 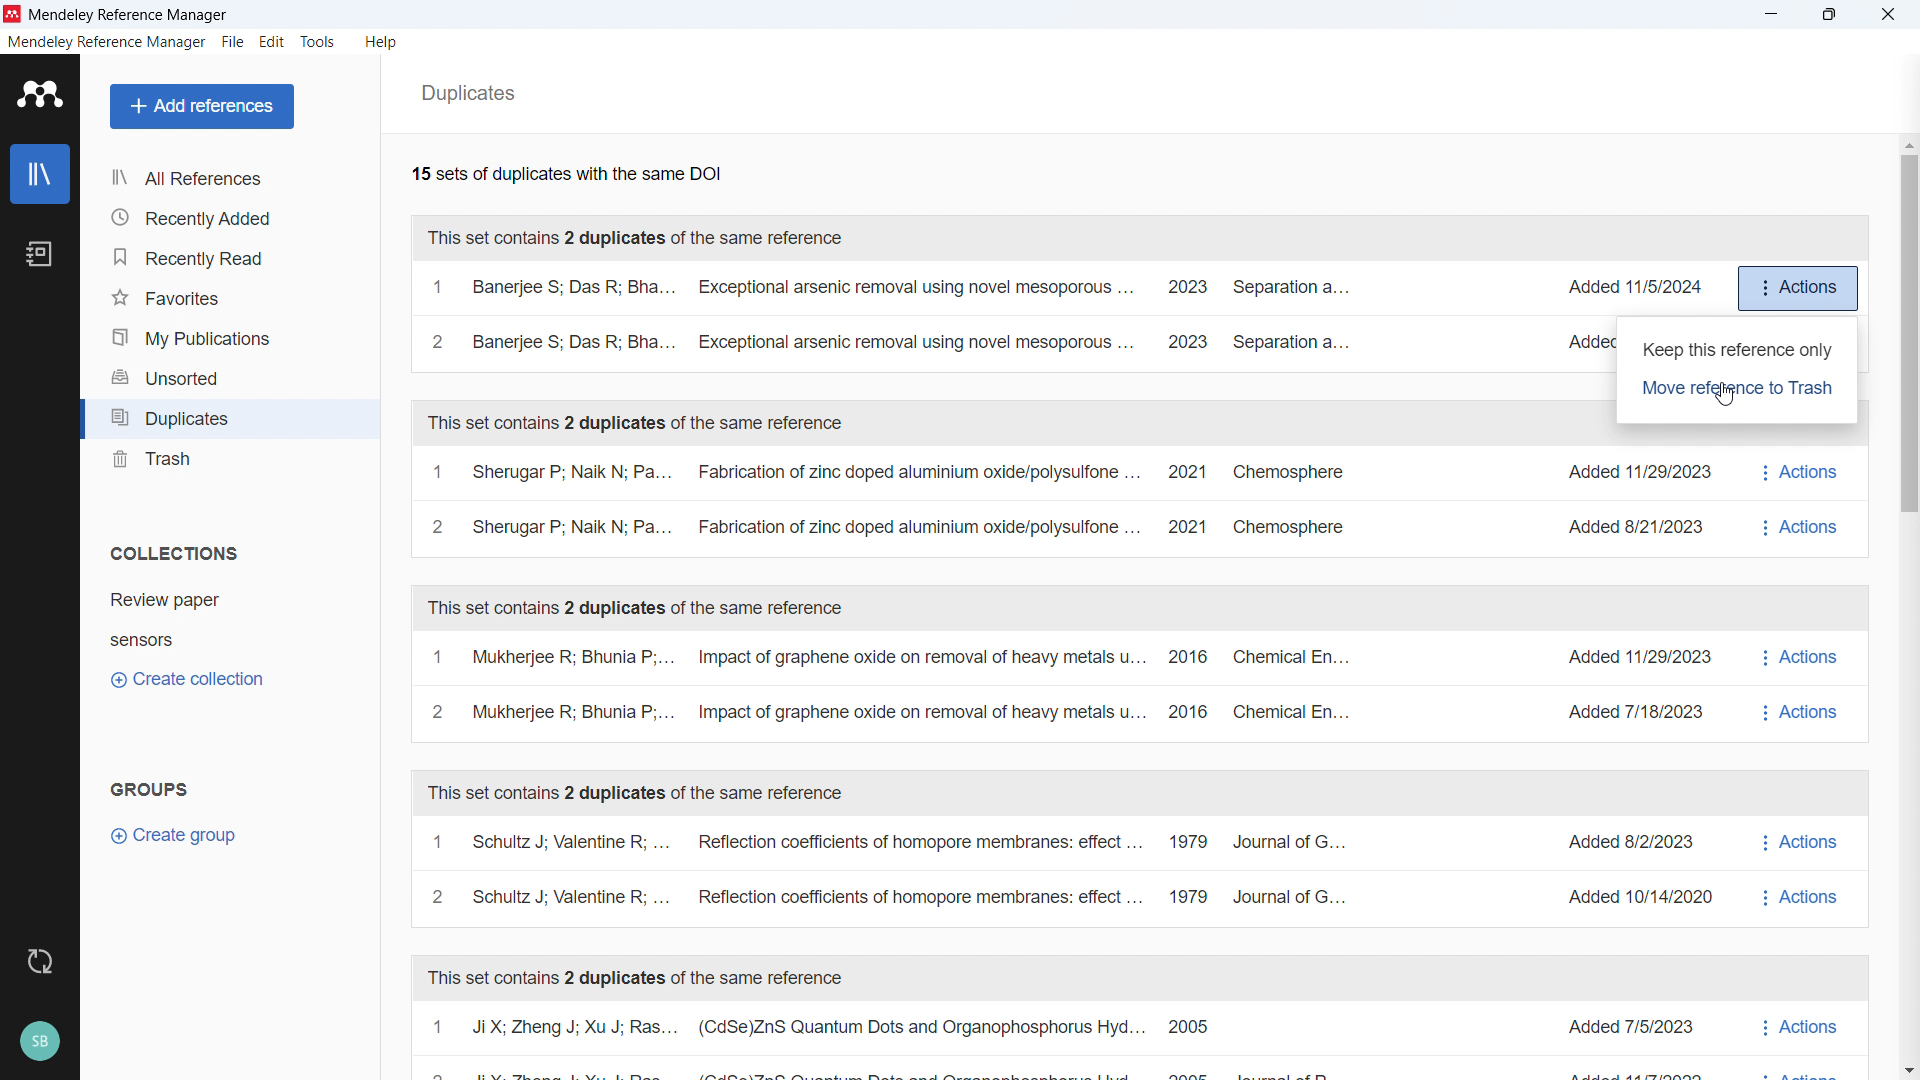 I want to click on Keep this reference only , so click(x=1736, y=349).